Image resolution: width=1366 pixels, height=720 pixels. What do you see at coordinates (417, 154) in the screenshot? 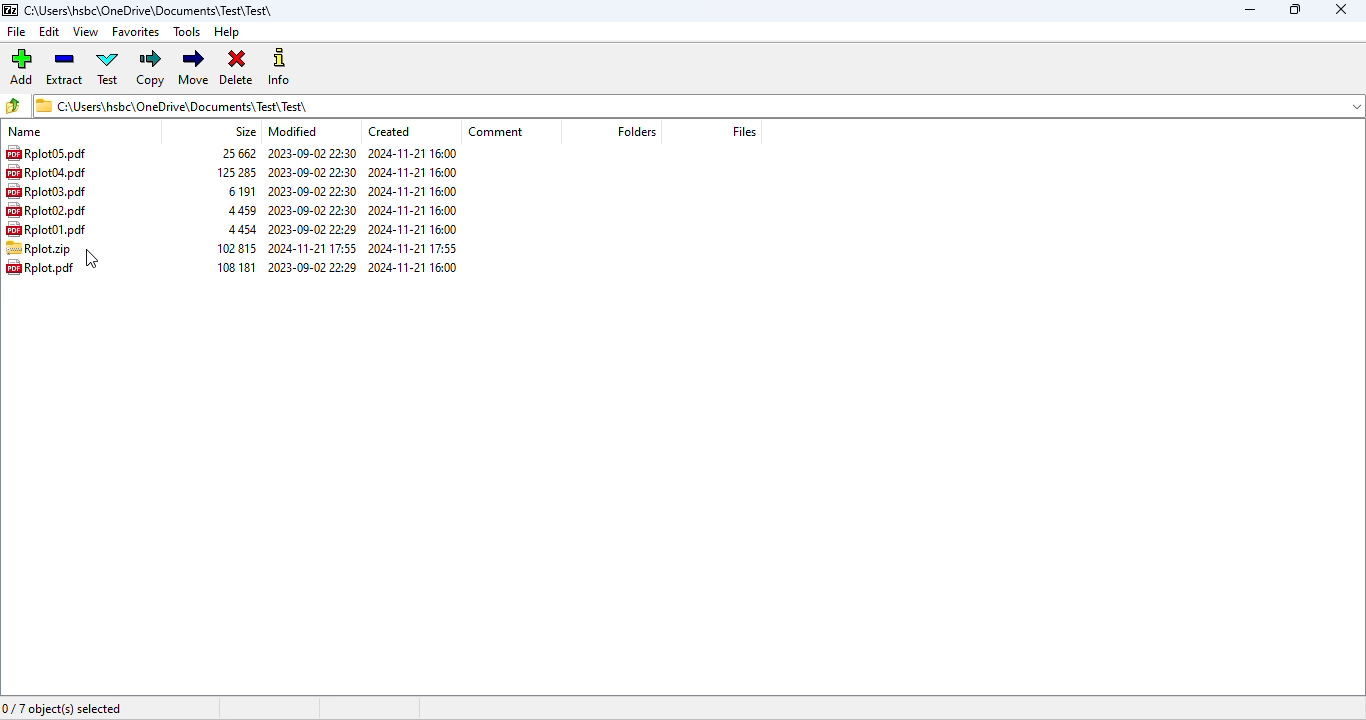
I see `2024-11-21 1600` at bounding box center [417, 154].